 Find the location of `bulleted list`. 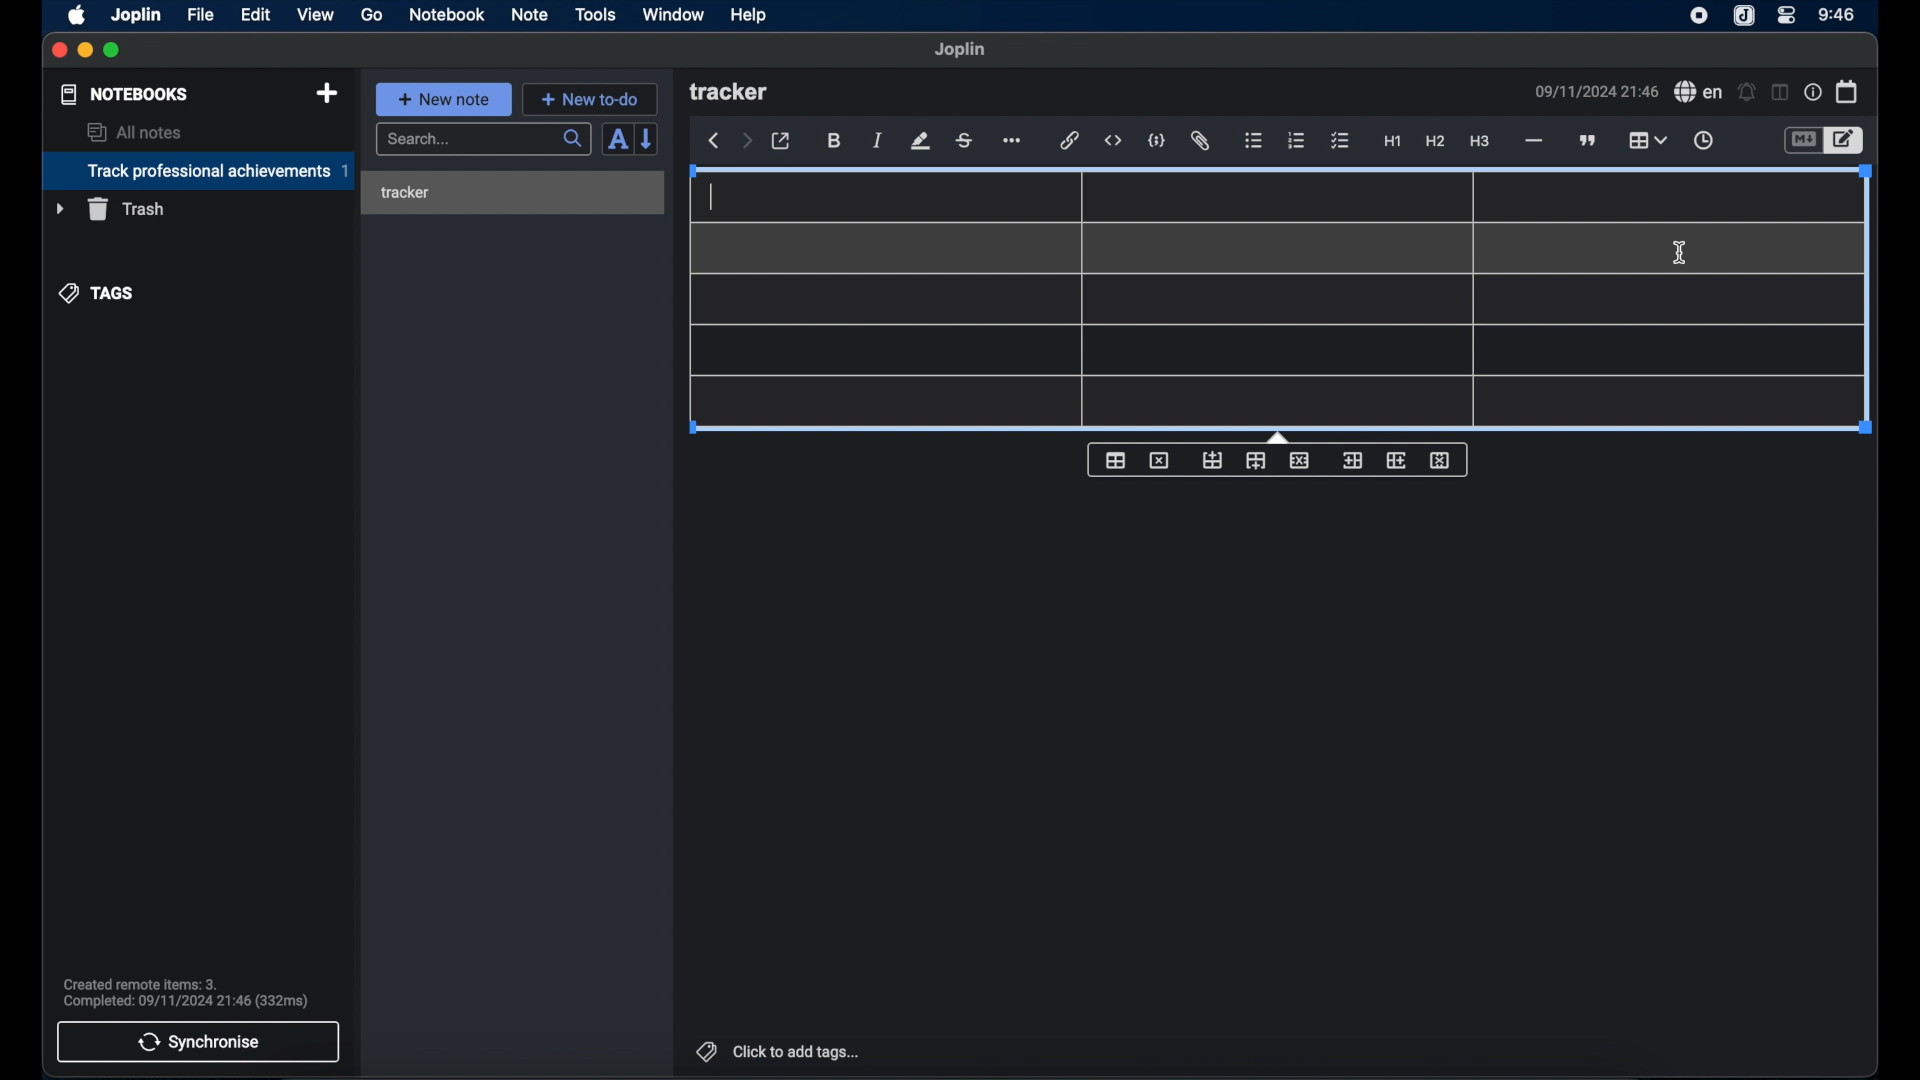

bulleted list is located at coordinates (1254, 142).